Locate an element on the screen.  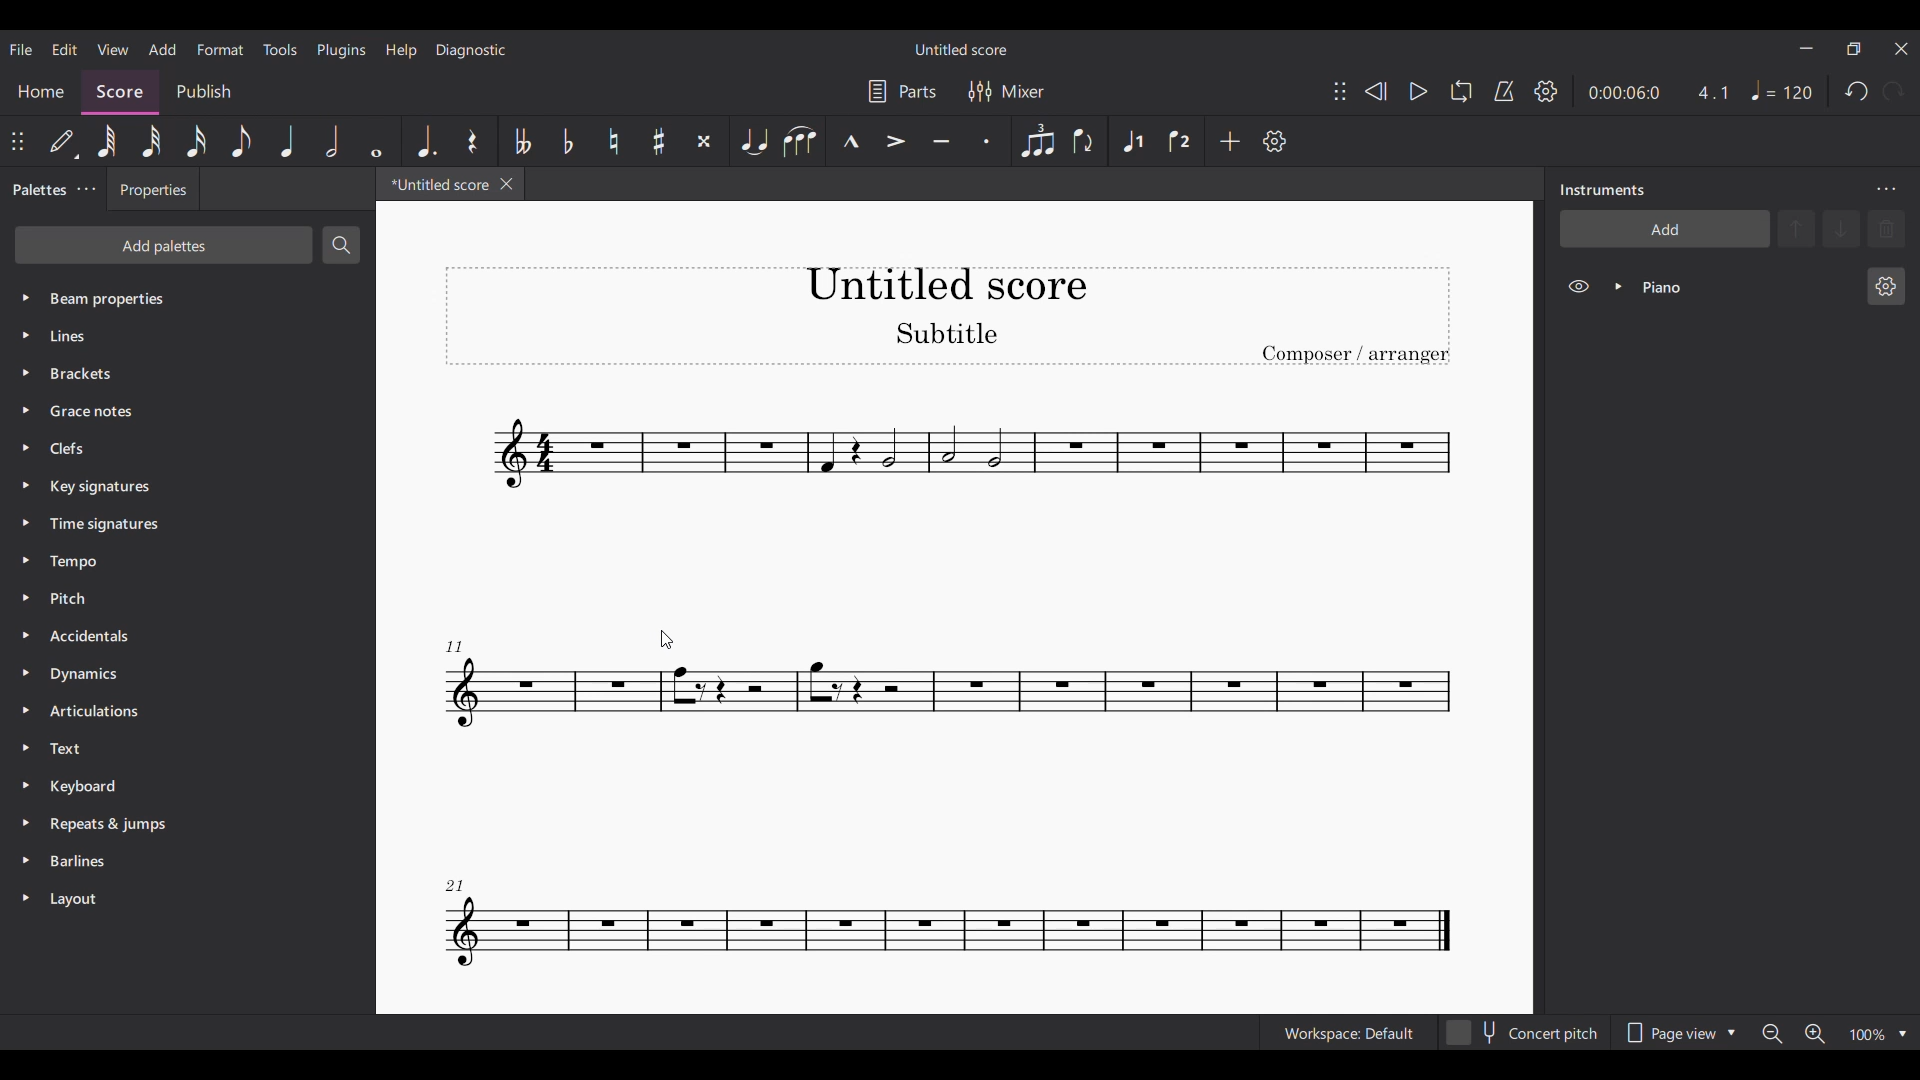
Edit menu is located at coordinates (65, 49).